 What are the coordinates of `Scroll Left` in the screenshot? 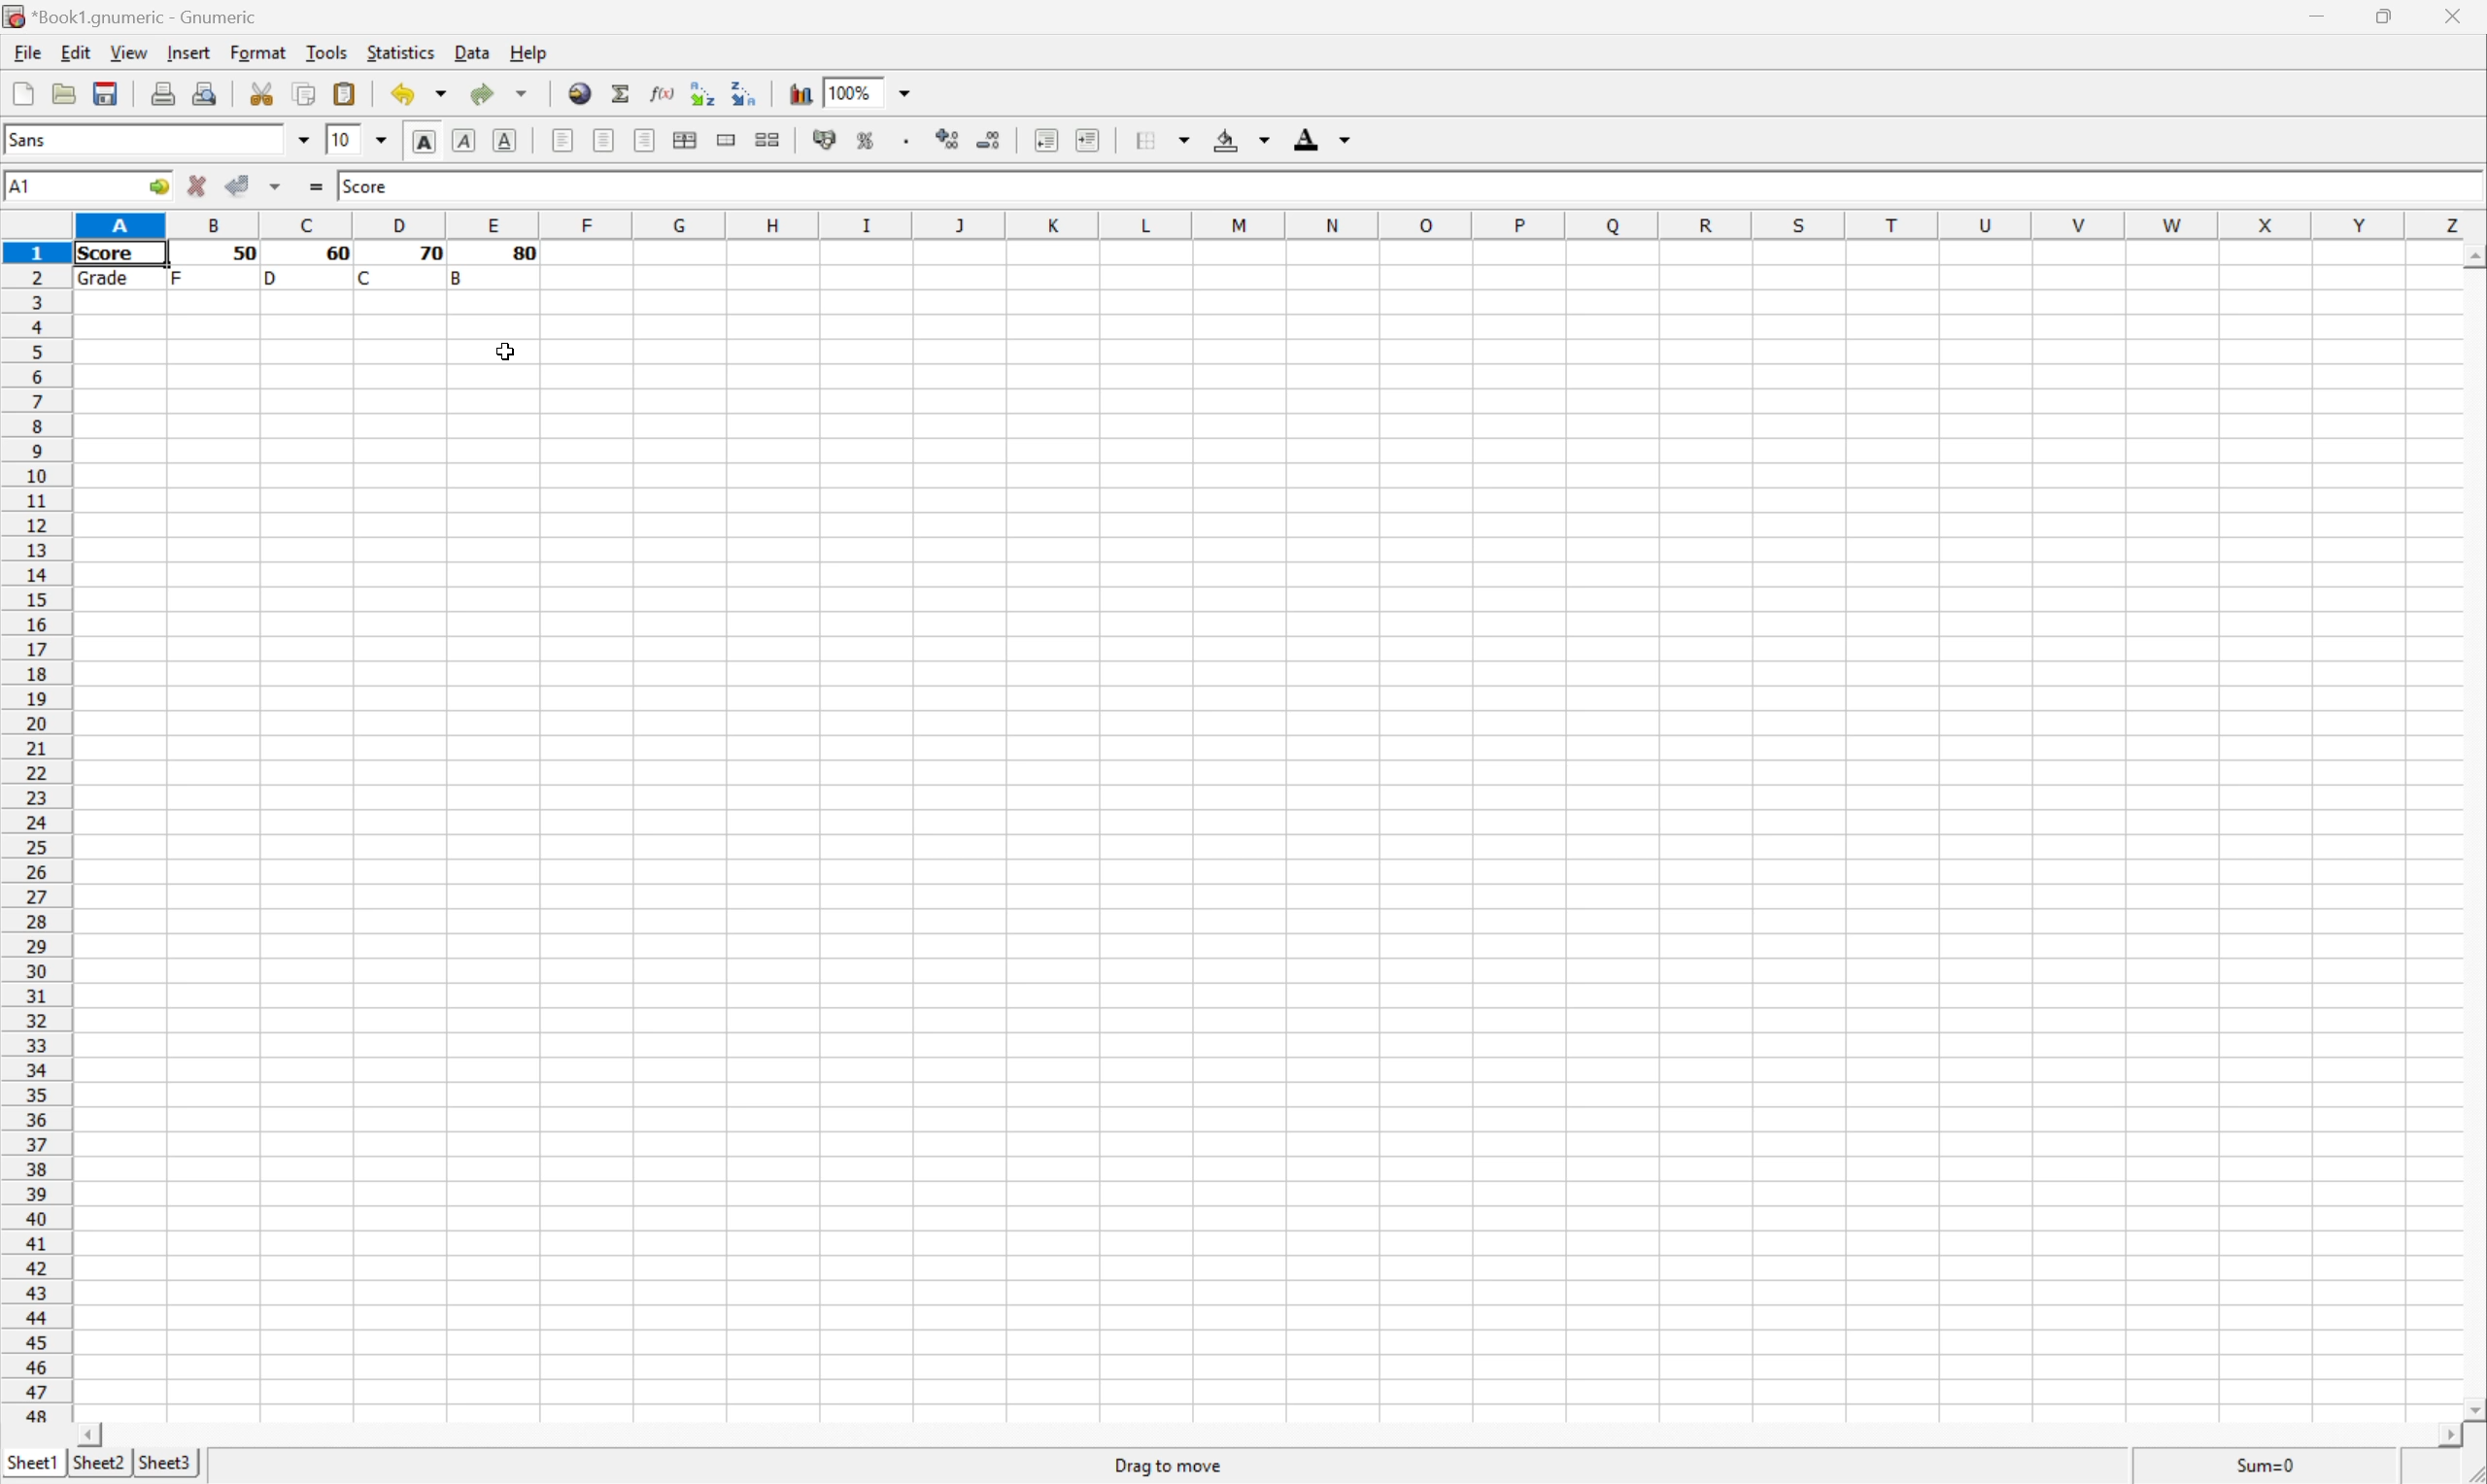 It's located at (84, 1431).